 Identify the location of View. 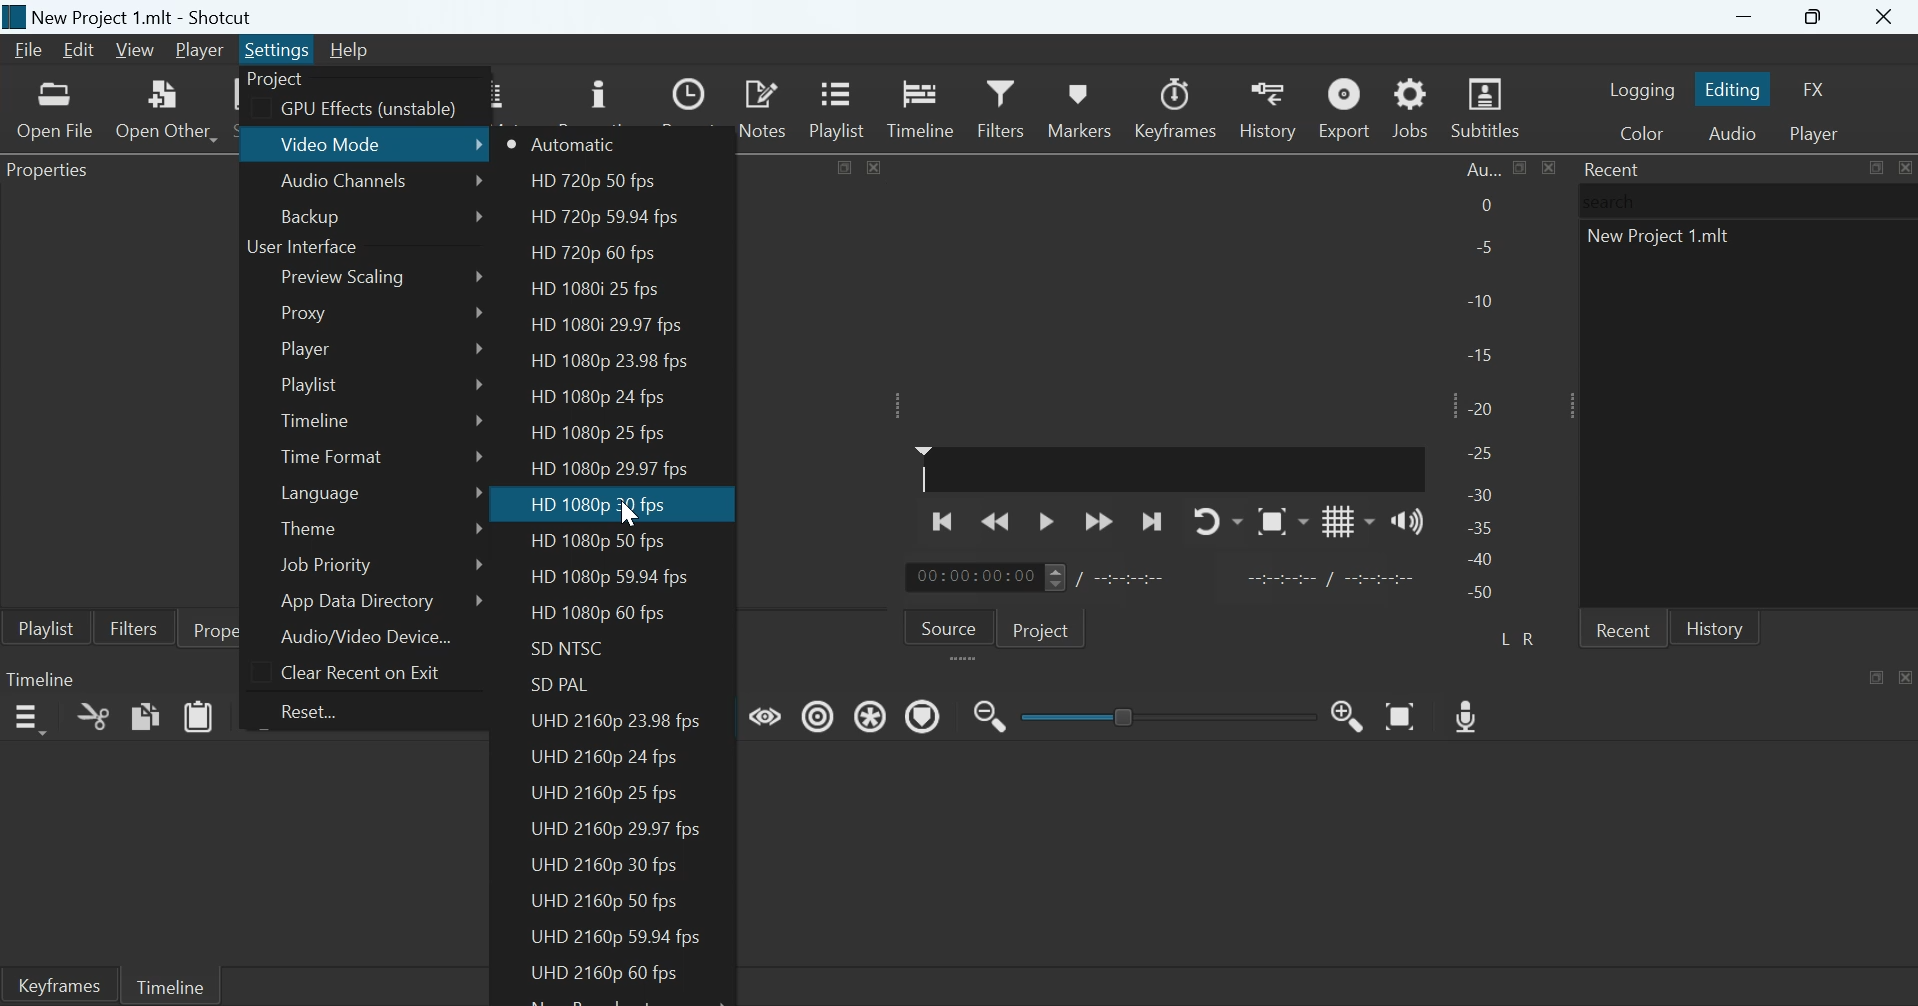
(133, 51).